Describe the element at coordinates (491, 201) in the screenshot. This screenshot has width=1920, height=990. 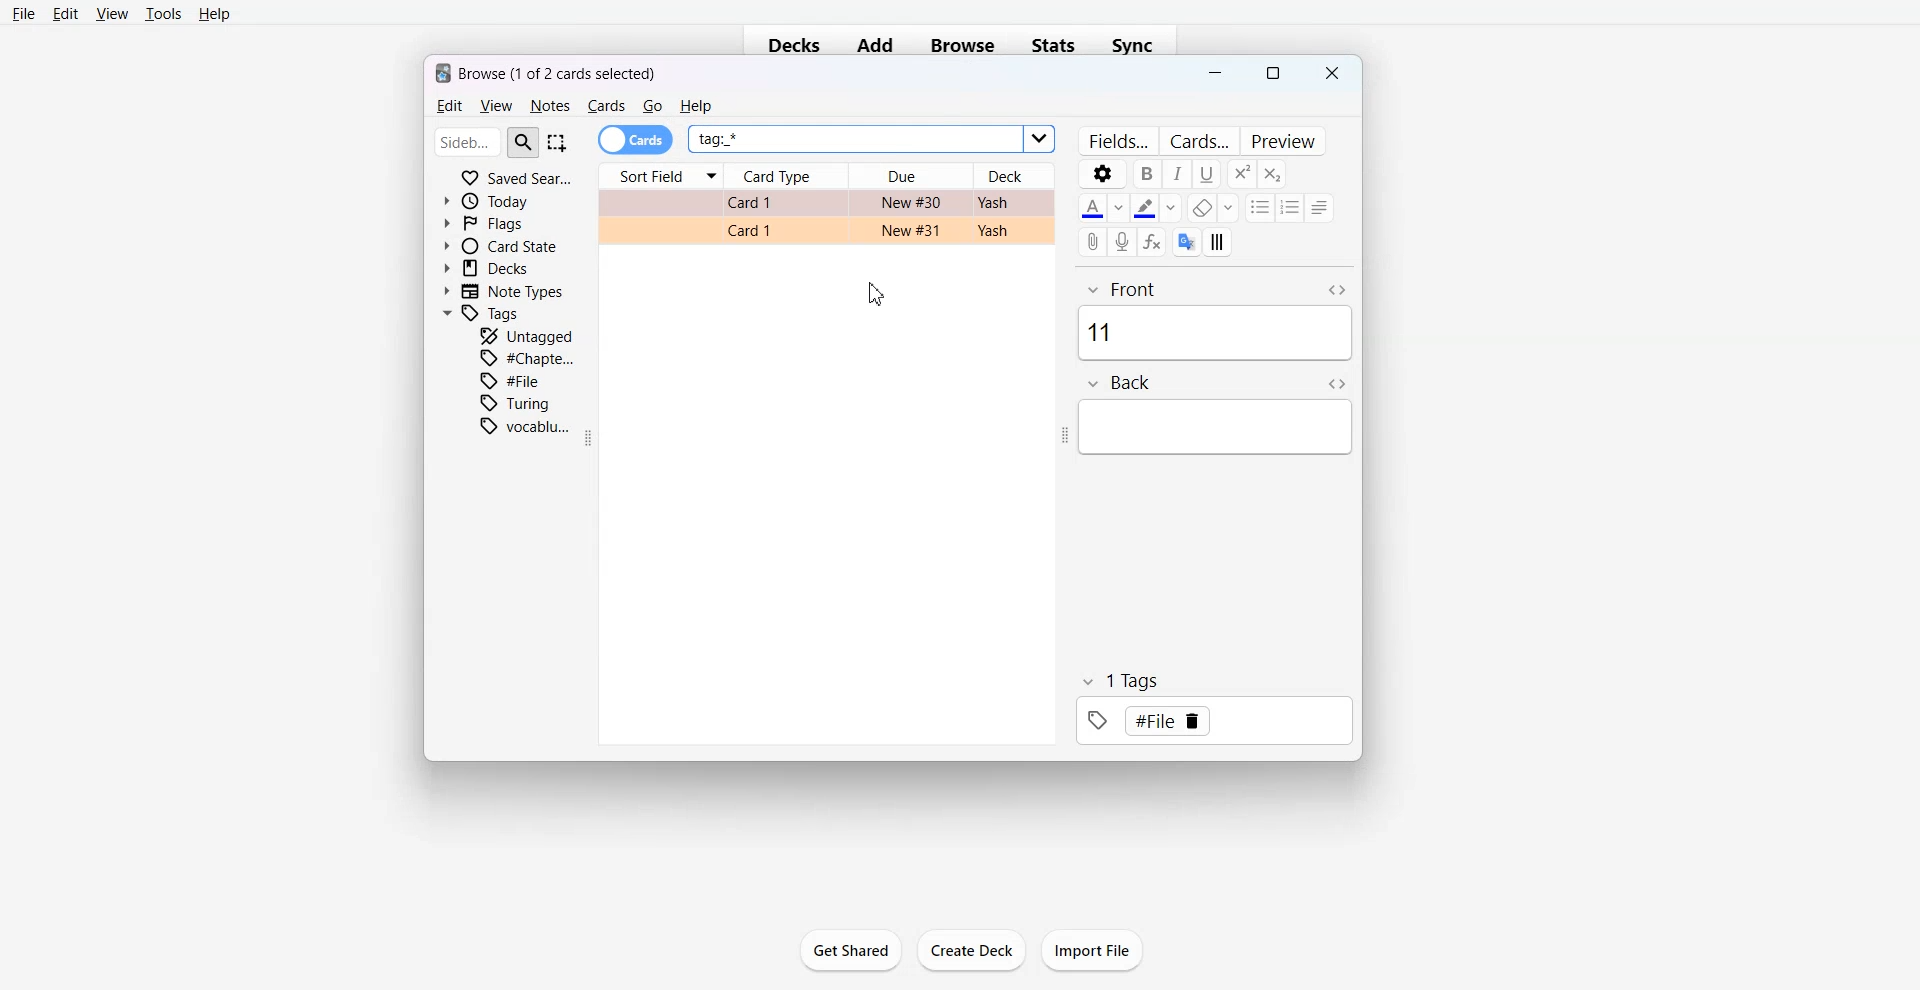
I see `Today` at that location.